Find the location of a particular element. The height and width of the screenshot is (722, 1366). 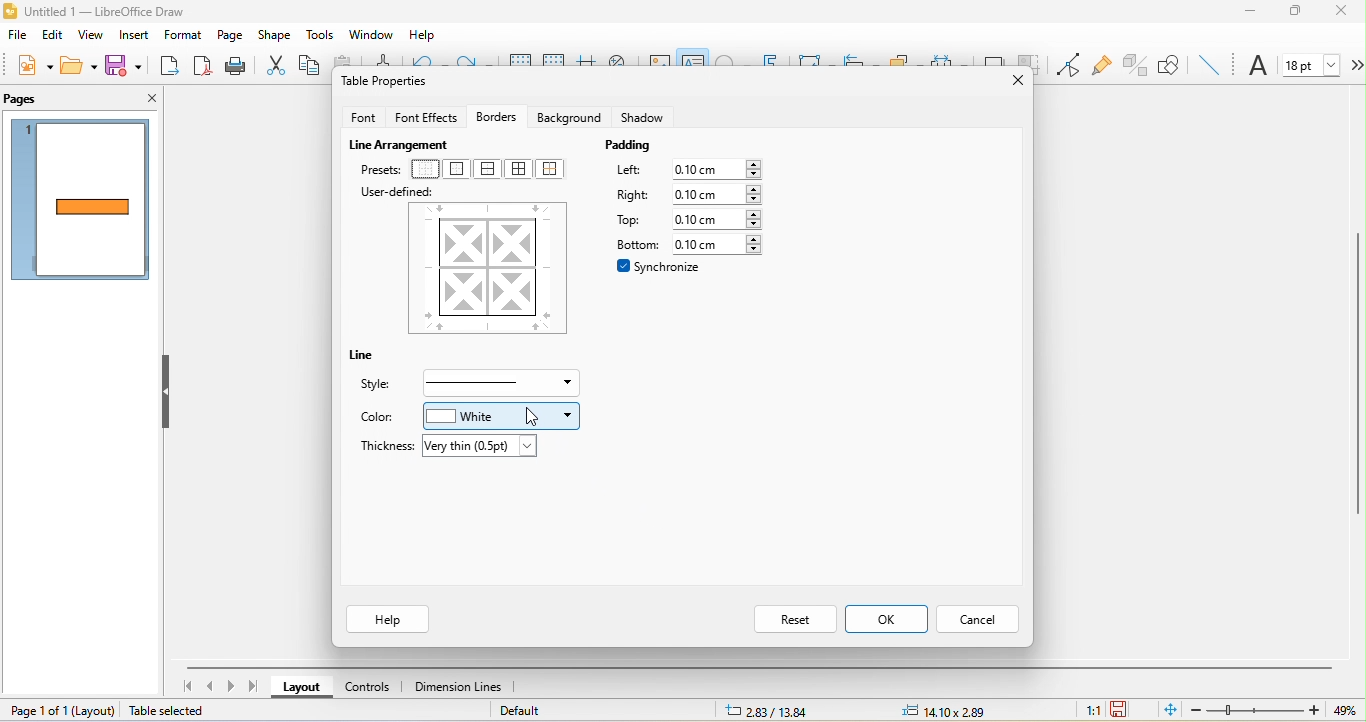

export is located at coordinates (170, 68).